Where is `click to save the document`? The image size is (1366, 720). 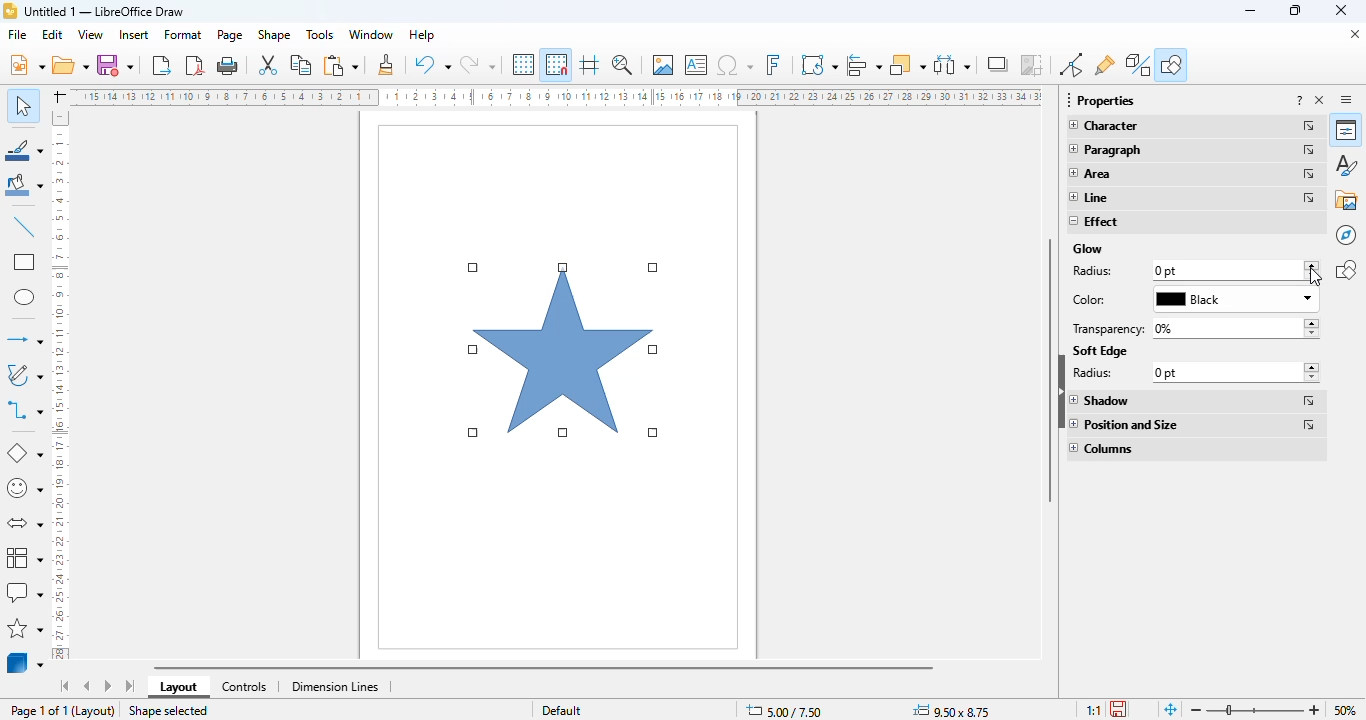
click to save the document is located at coordinates (1118, 709).